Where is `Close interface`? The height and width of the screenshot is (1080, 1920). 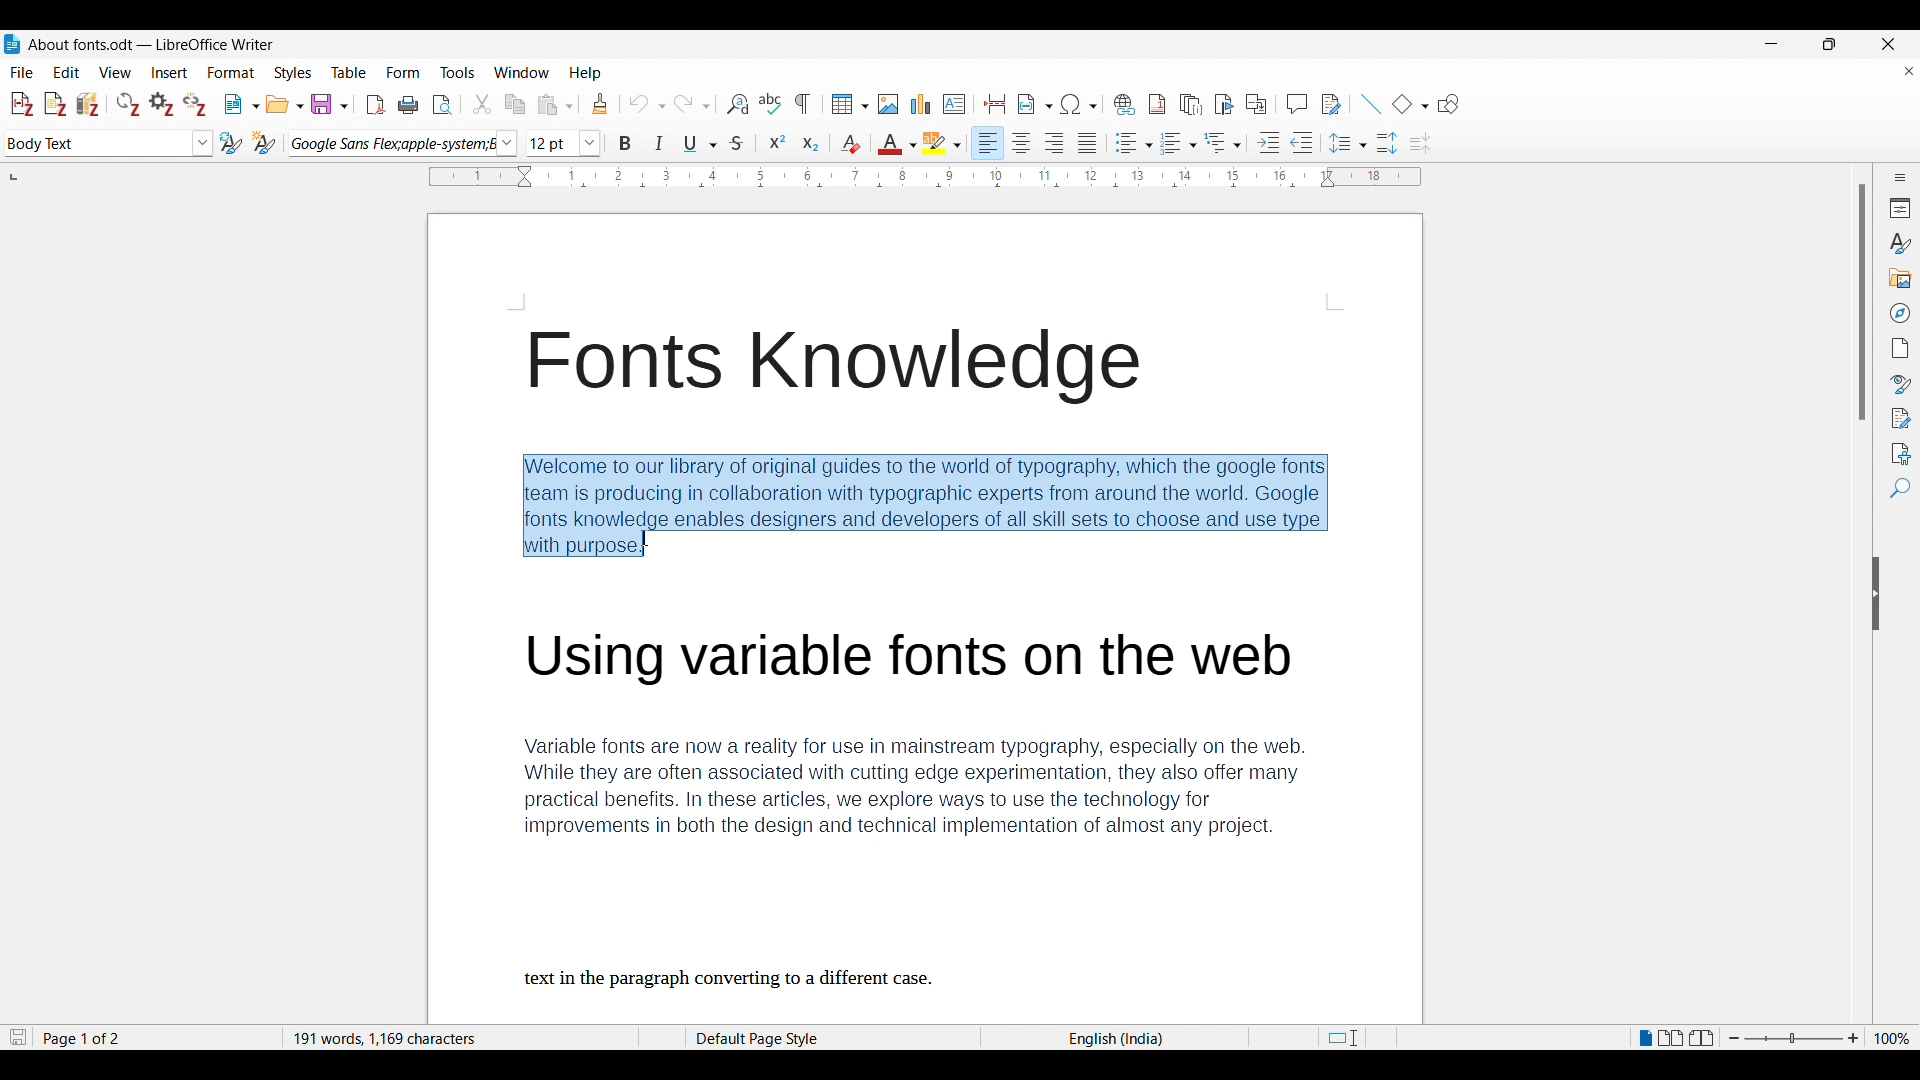
Close interface is located at coordinates (1888, 44).